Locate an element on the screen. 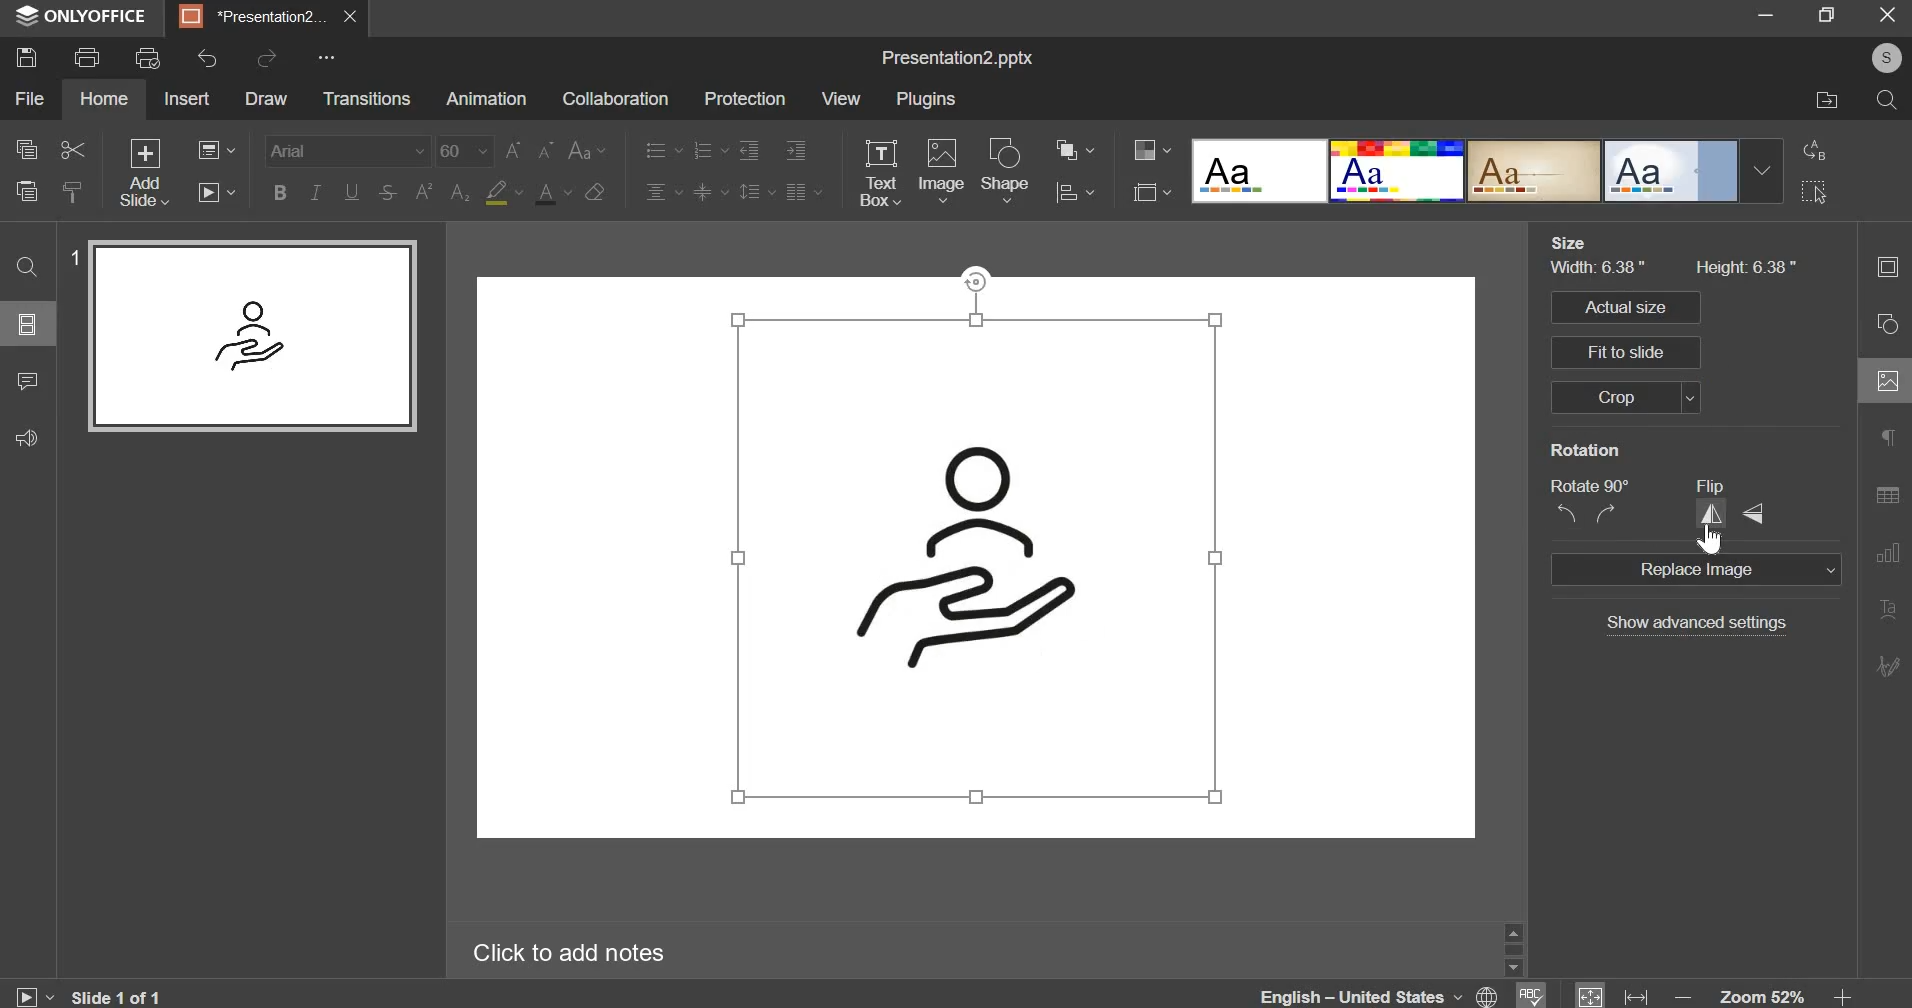 This screenshot has width=1912, height=1008. shapes is located at coordinates (1005, 170).